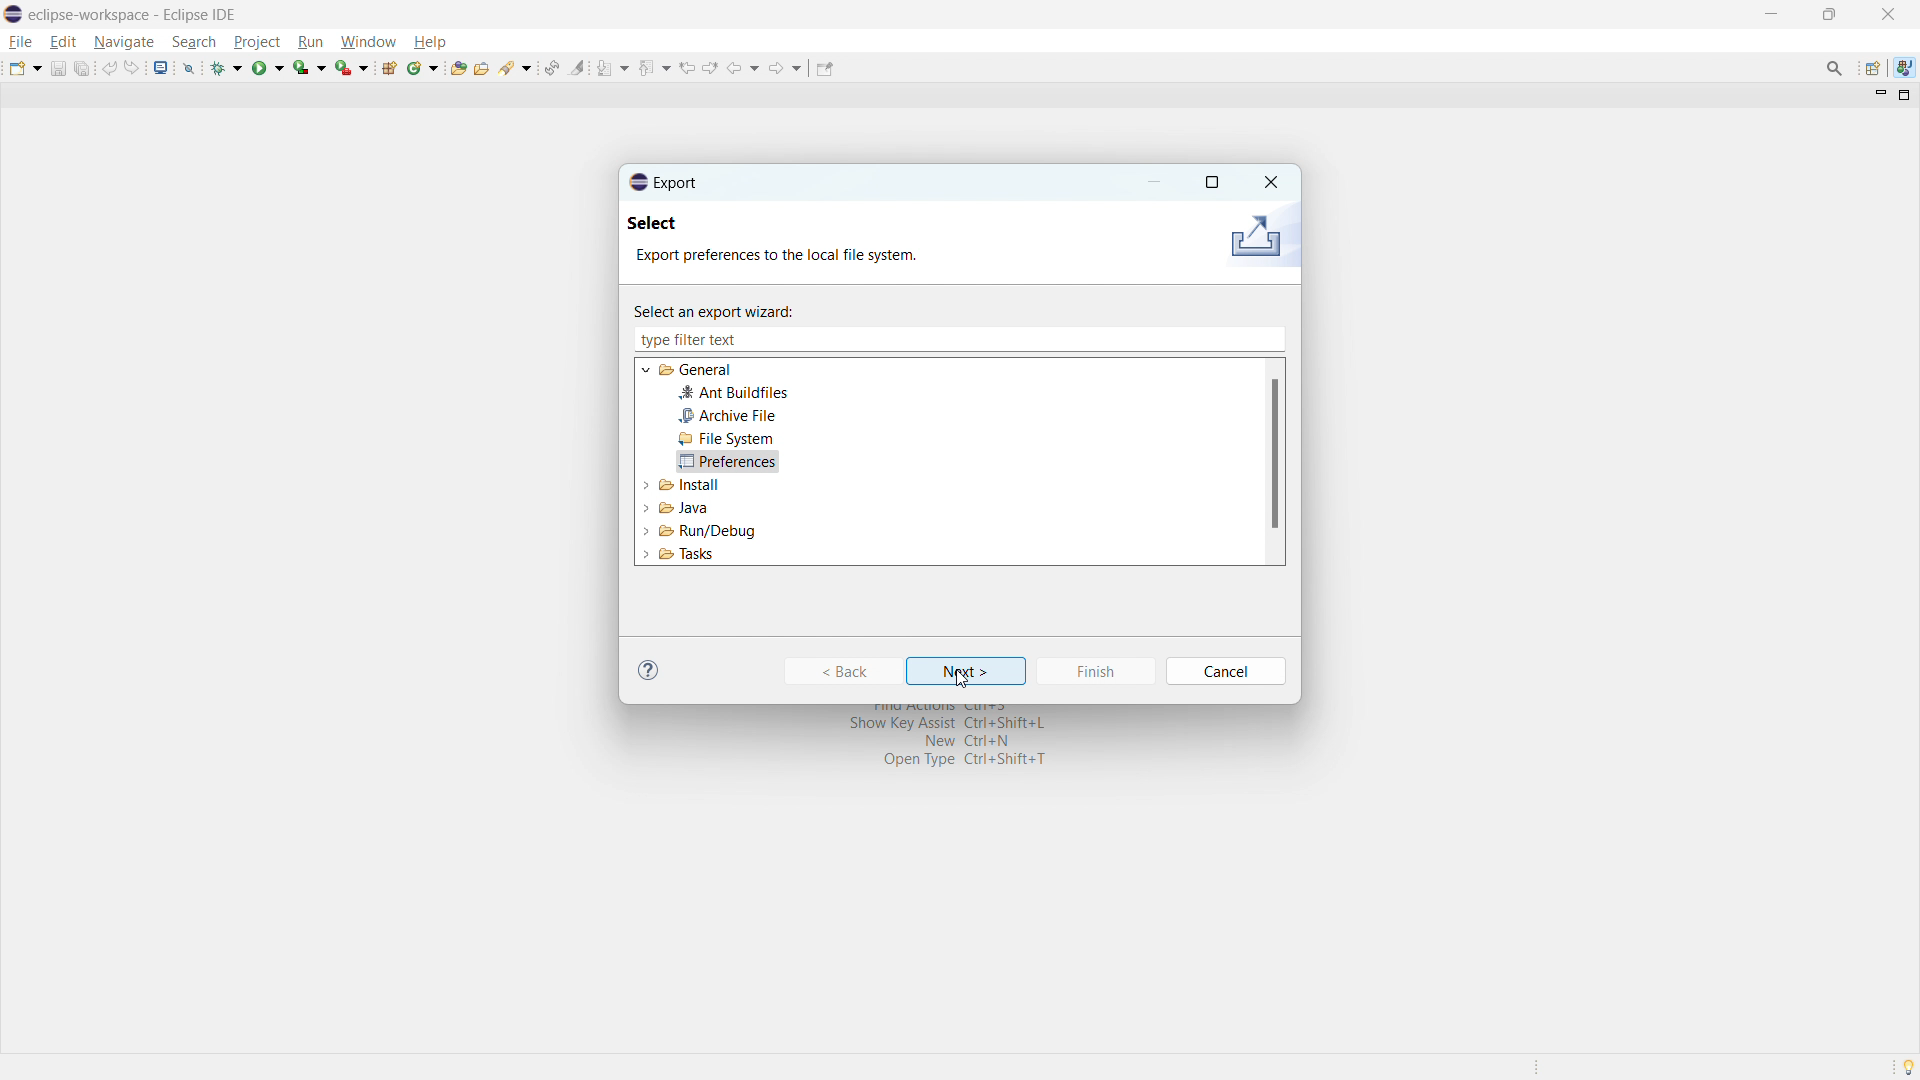 This screenshot has height=1080, width=1920. I want to click on toggle ant editor auto reconcile, so click(551, 67).